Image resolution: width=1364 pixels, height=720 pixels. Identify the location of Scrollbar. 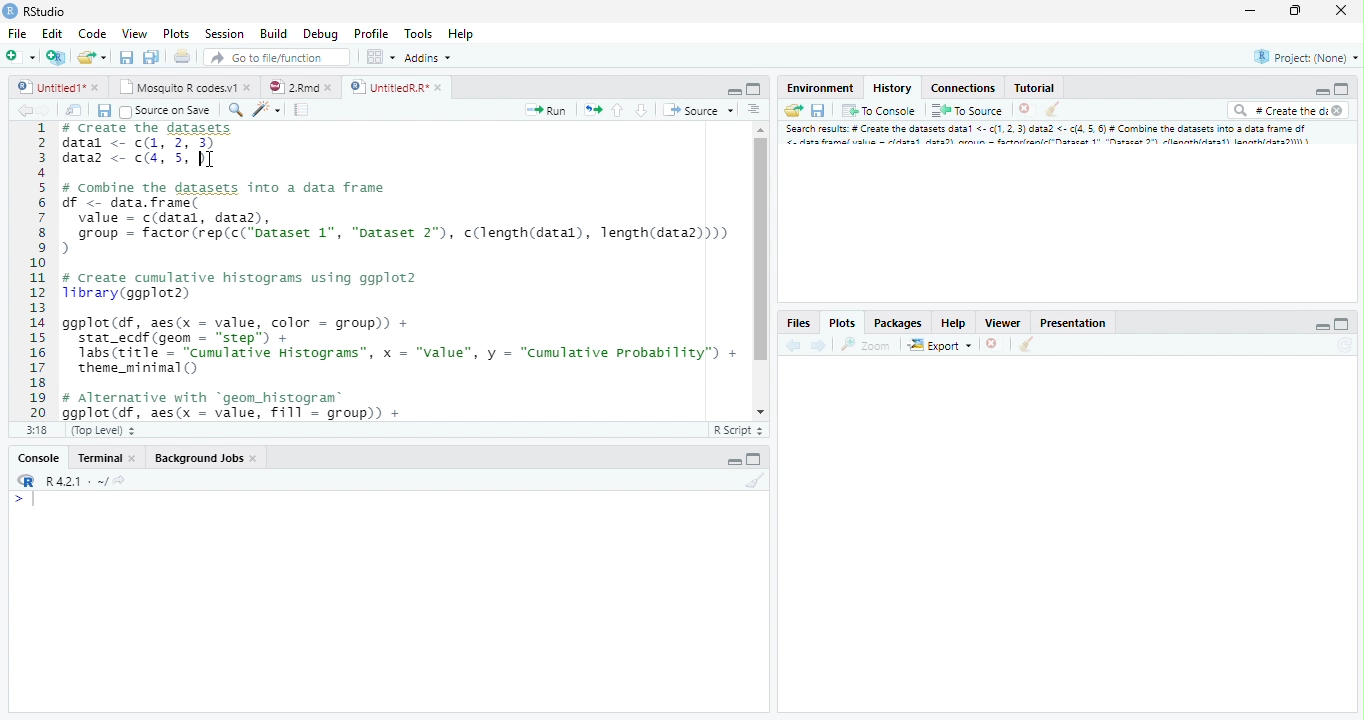
(759, 268).